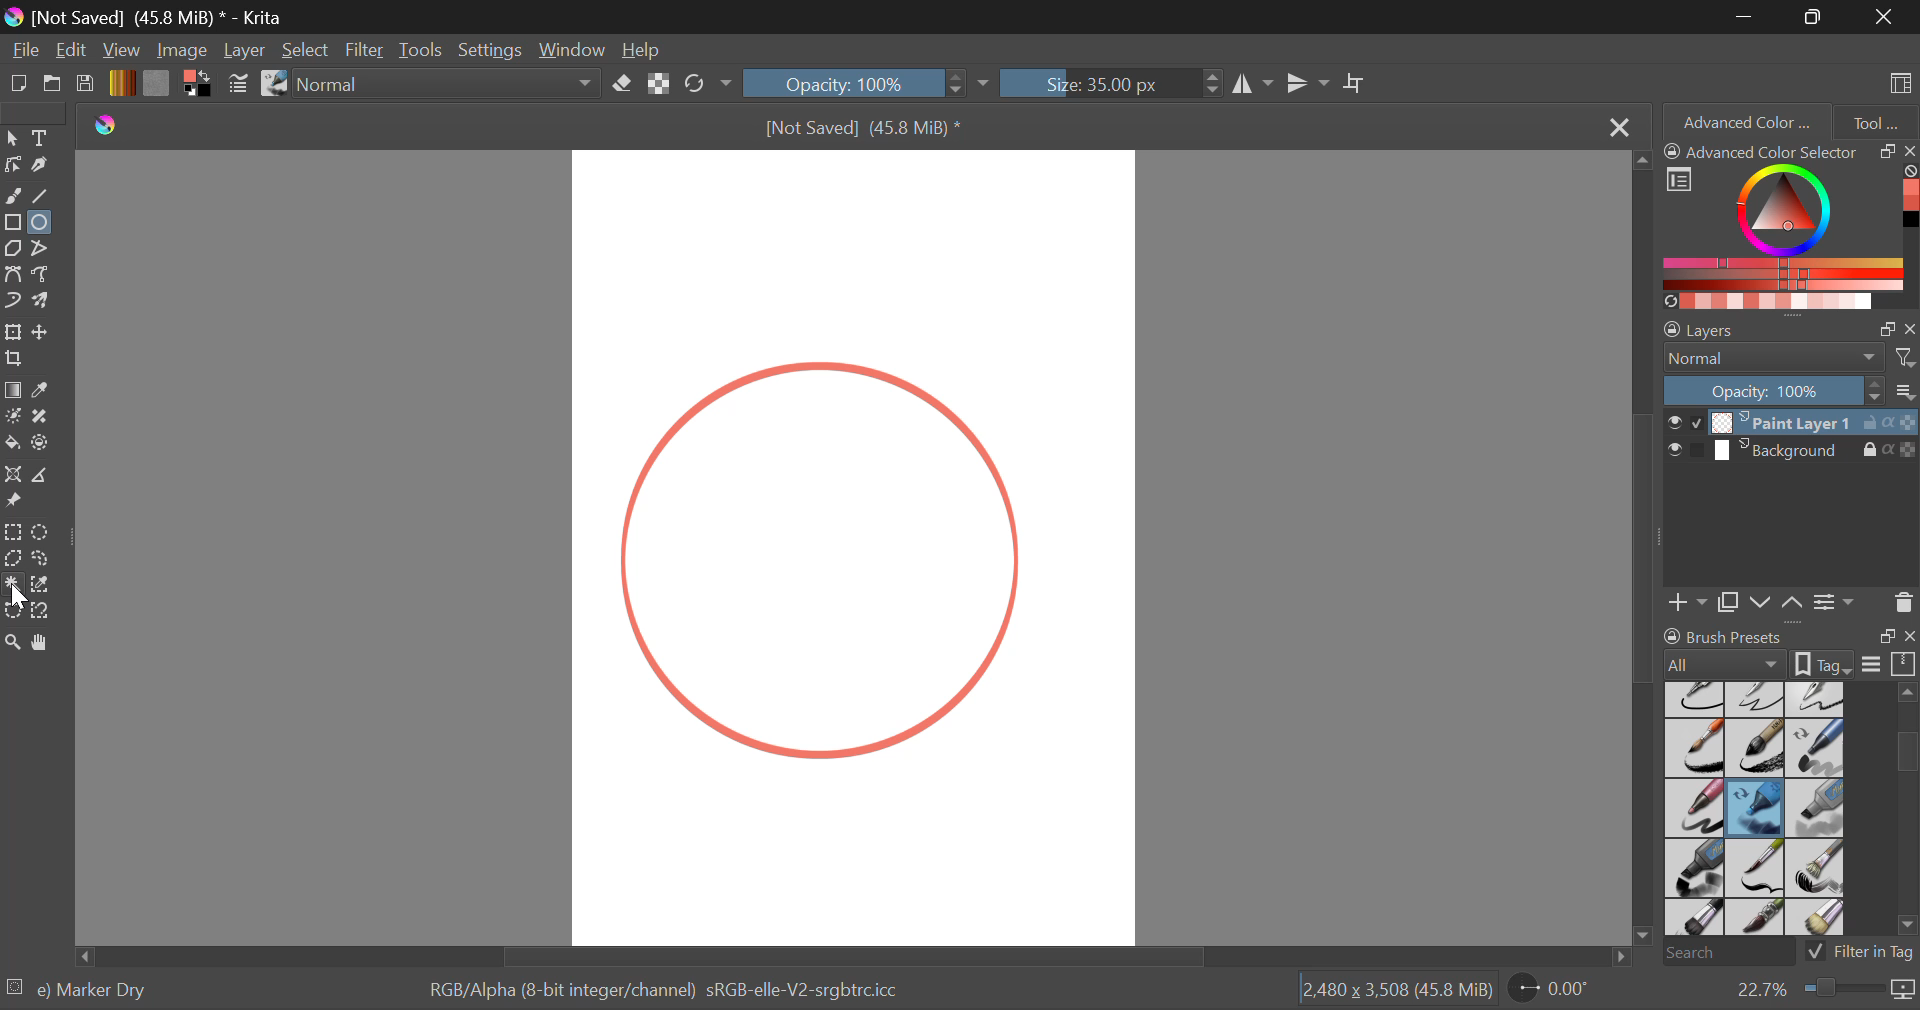  I want to click on Filter, so click(367, 51).